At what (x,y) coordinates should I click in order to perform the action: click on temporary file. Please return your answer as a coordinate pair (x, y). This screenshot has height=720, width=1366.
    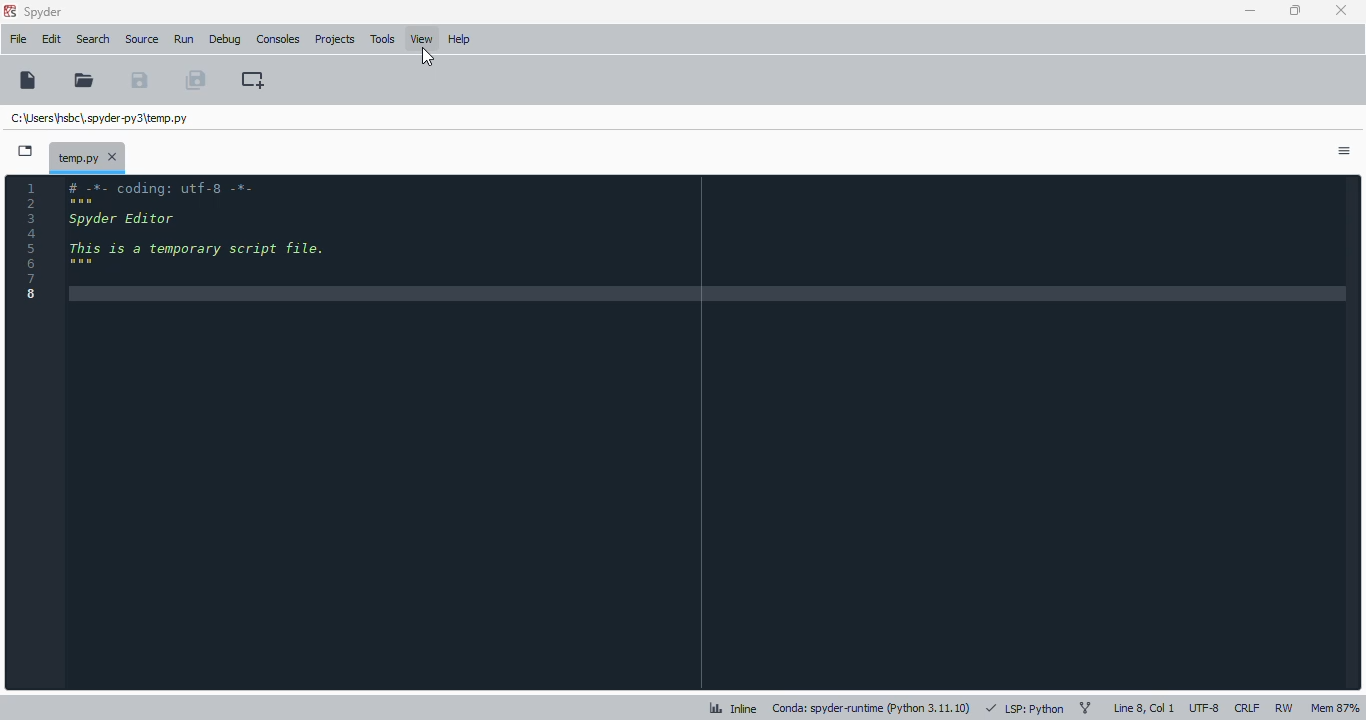
    Looking at the image, I should click on (98, 118).